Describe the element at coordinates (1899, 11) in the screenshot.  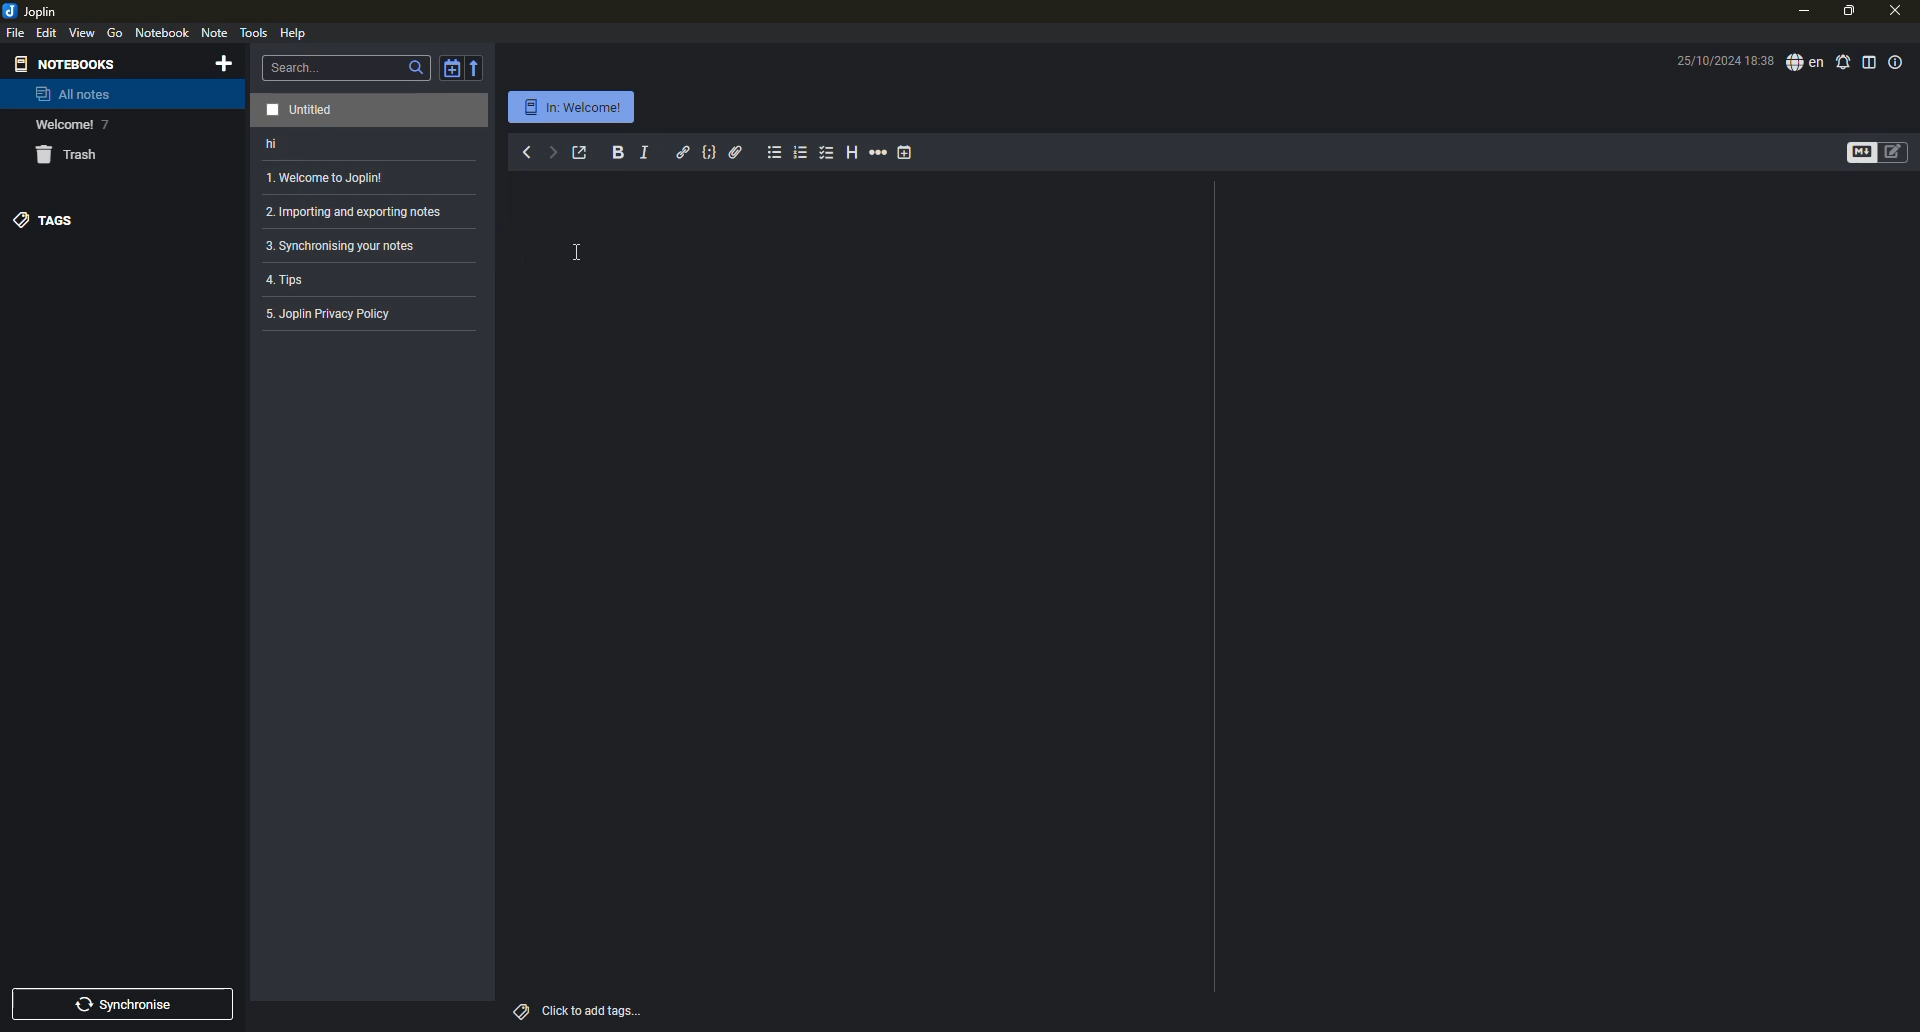
I see `close` at that location.